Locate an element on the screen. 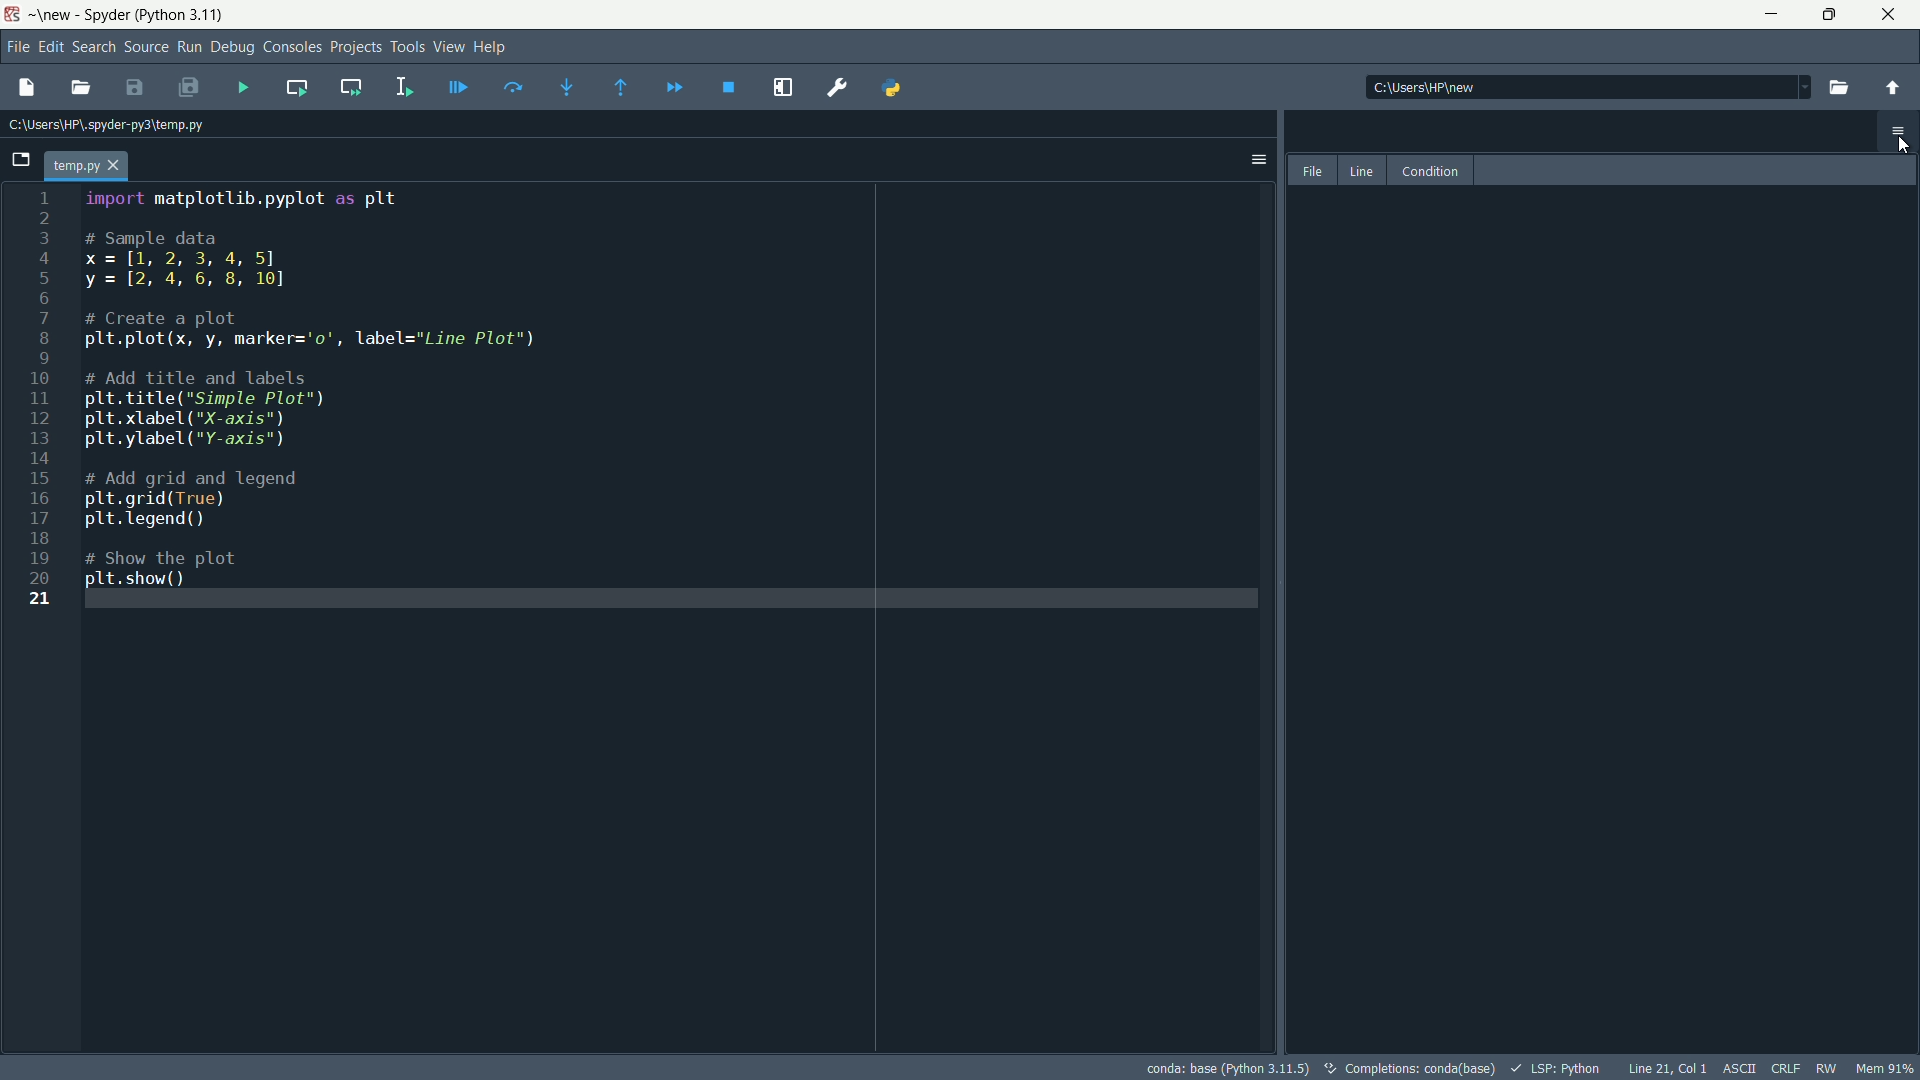 The image size is (1920, 1080). cursor is located at coordinates (1903, 147).